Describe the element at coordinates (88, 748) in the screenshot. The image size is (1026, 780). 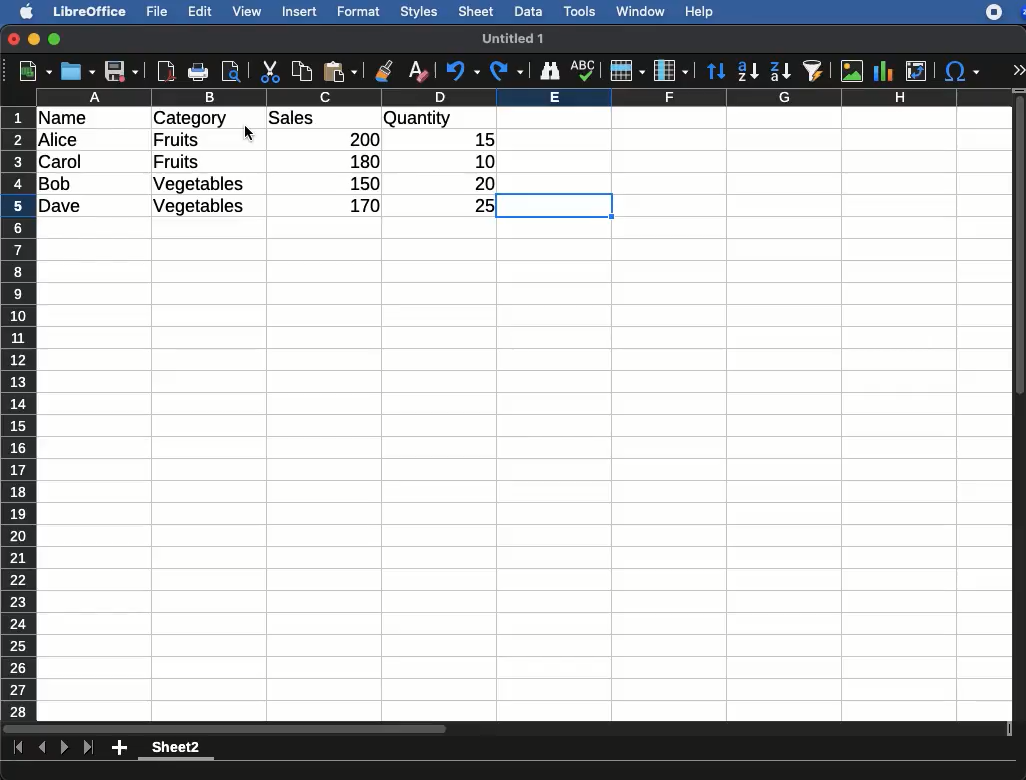
I see `last sheet` at that location.